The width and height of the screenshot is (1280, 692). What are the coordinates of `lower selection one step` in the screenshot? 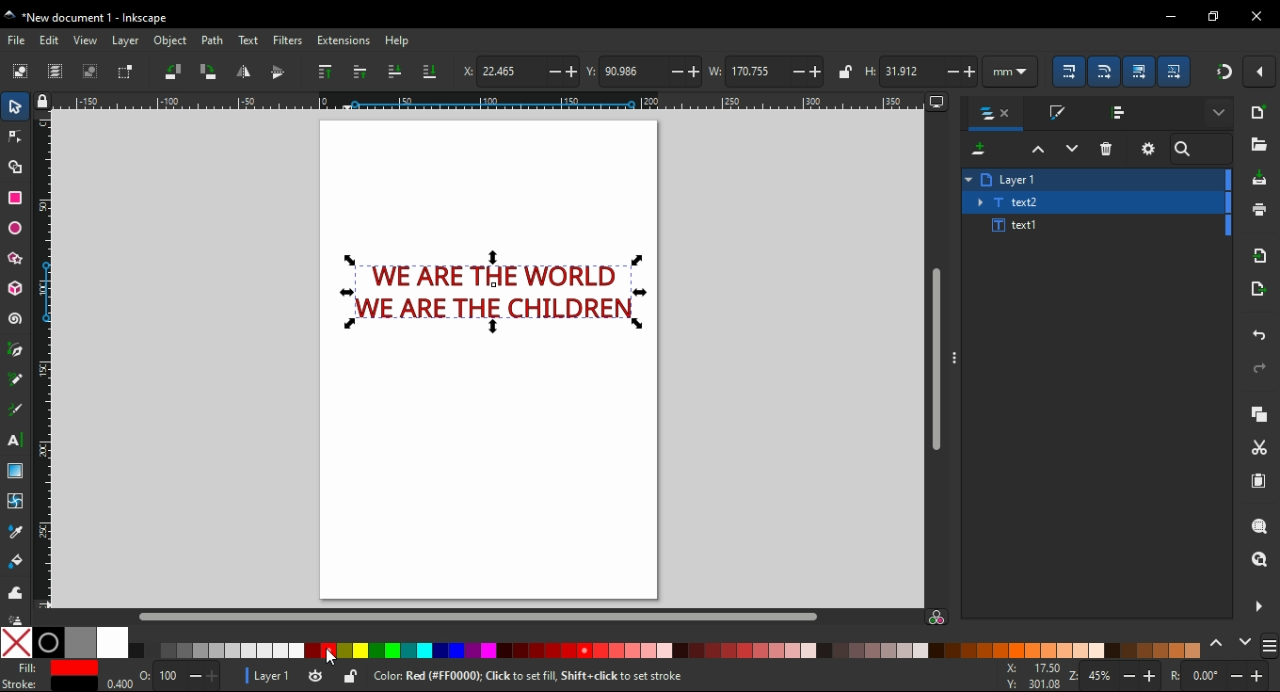 It's located at (1072, 149).